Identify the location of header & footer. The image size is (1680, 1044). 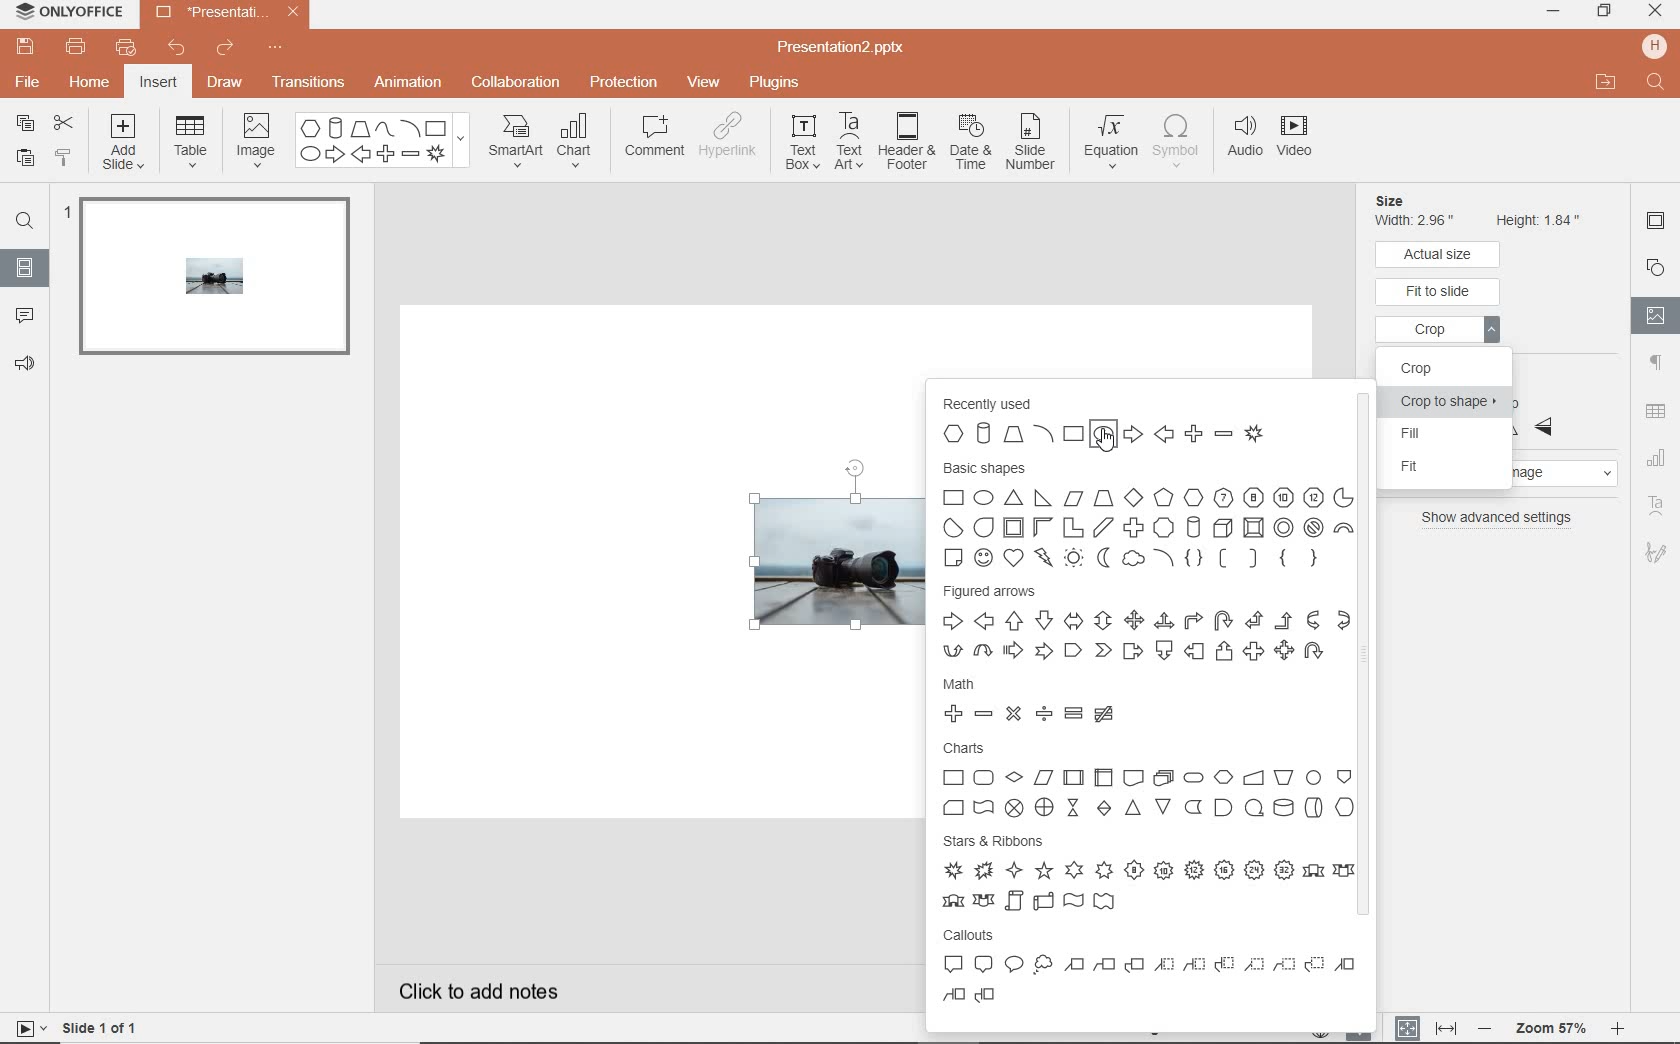
(908, 147).